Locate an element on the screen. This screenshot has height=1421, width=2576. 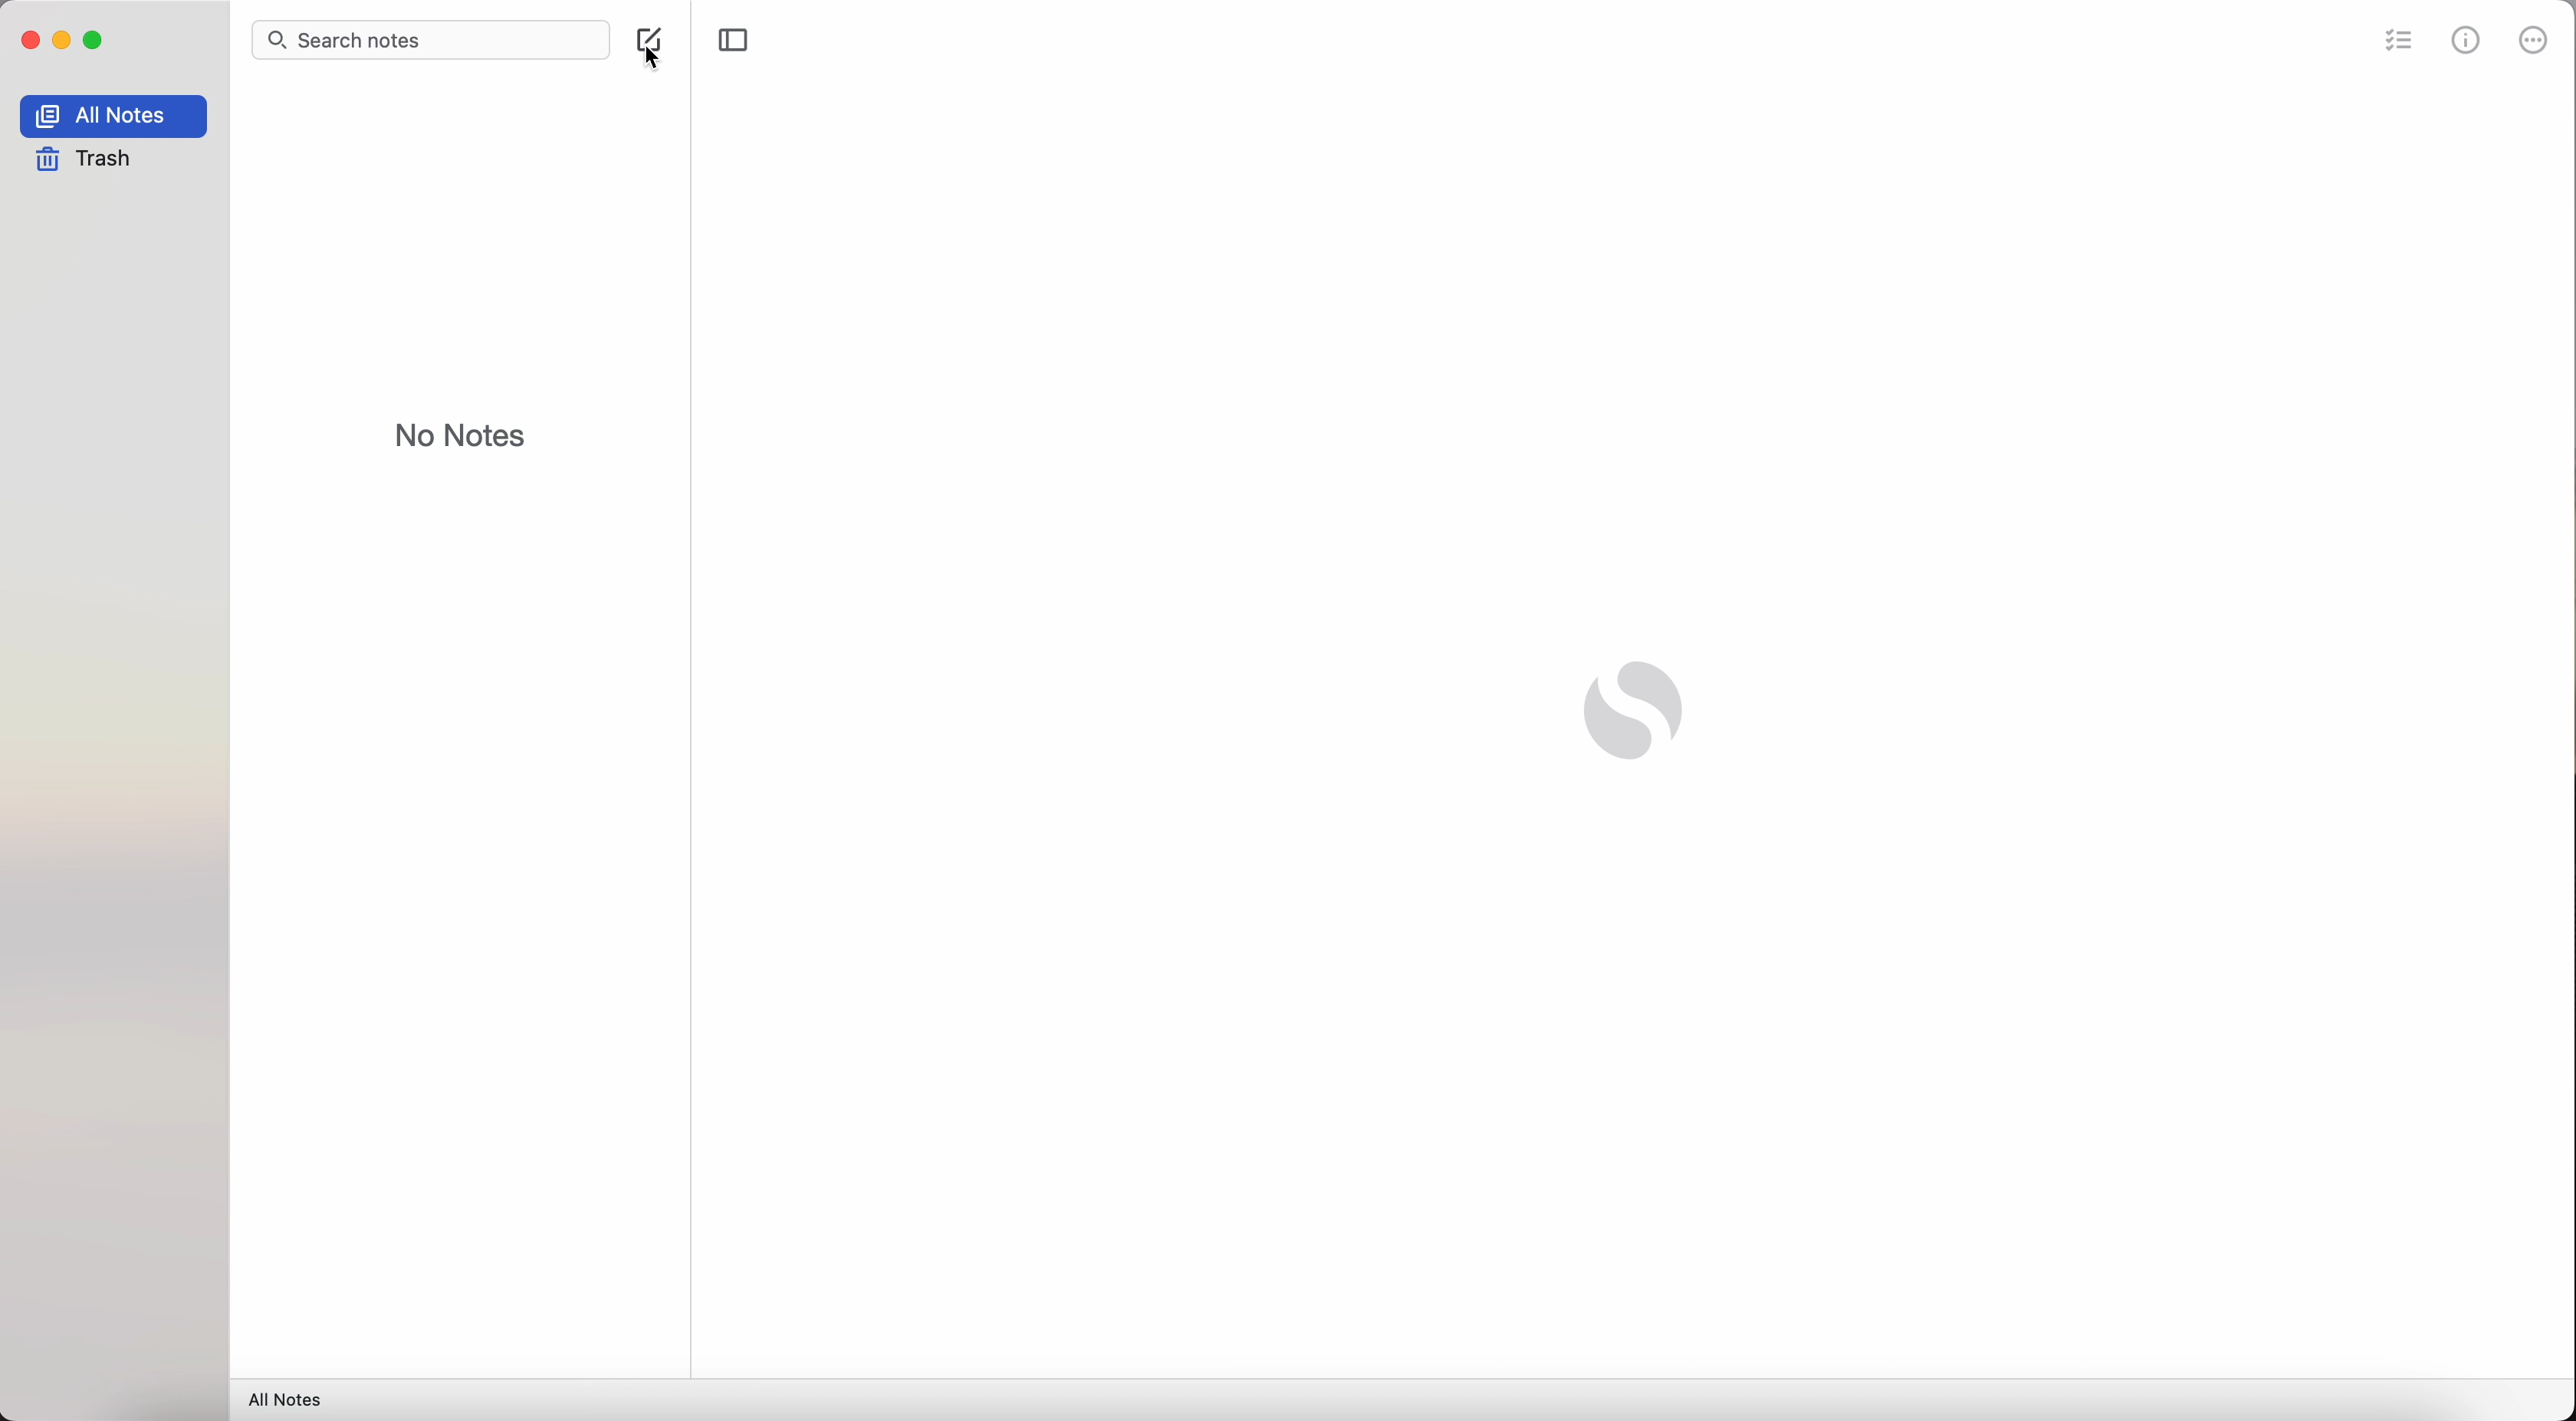
close is located at coordinates (28, 43).